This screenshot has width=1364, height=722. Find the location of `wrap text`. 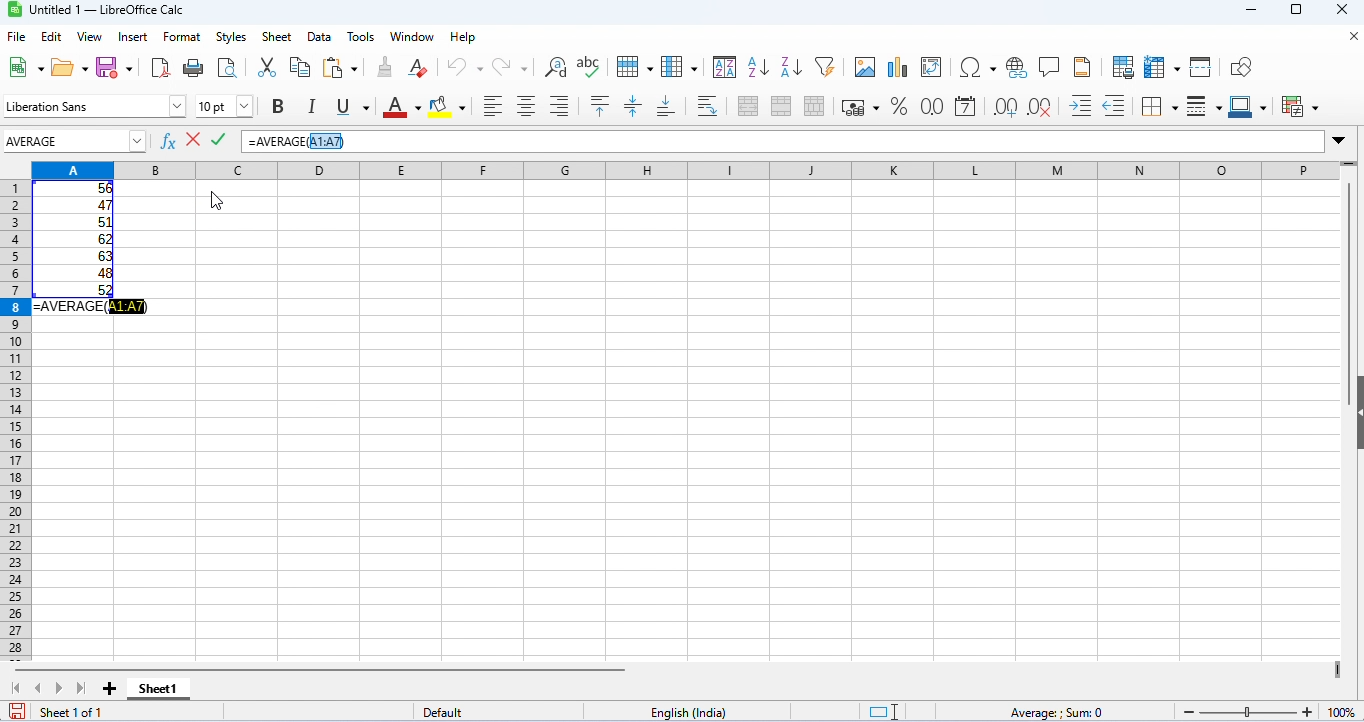

wrap text is located at coordinates (709, 105).